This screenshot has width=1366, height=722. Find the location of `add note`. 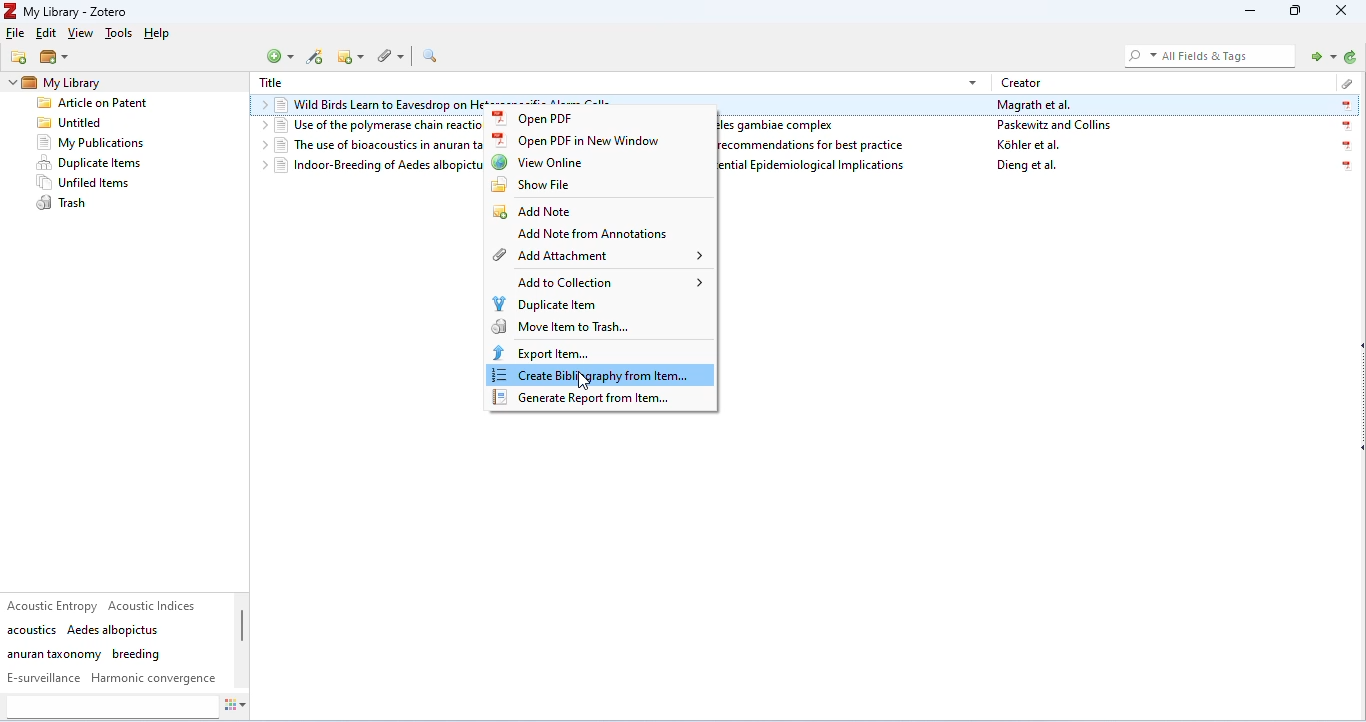

add note is located at coordinates (533, 209).